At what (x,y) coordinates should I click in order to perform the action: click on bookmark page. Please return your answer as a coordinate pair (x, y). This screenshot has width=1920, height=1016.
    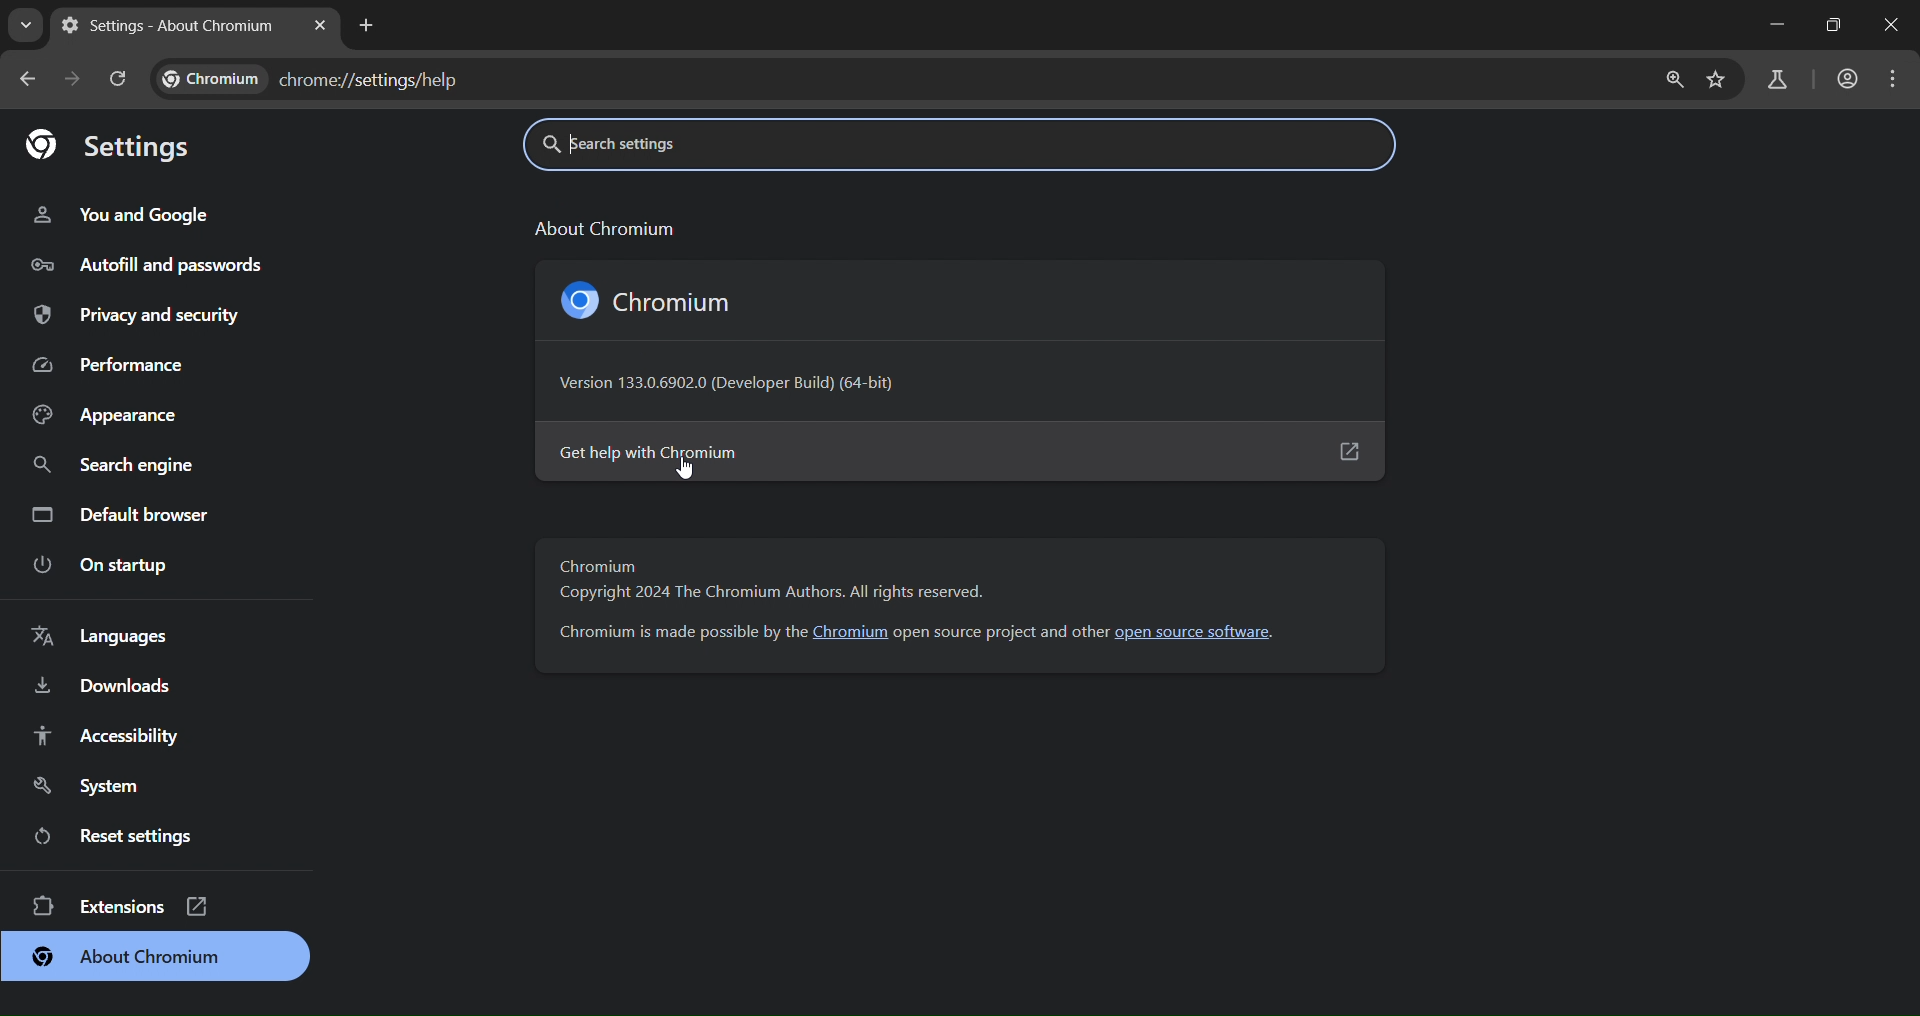
    Looking at the image, I should click on (1720, 78).